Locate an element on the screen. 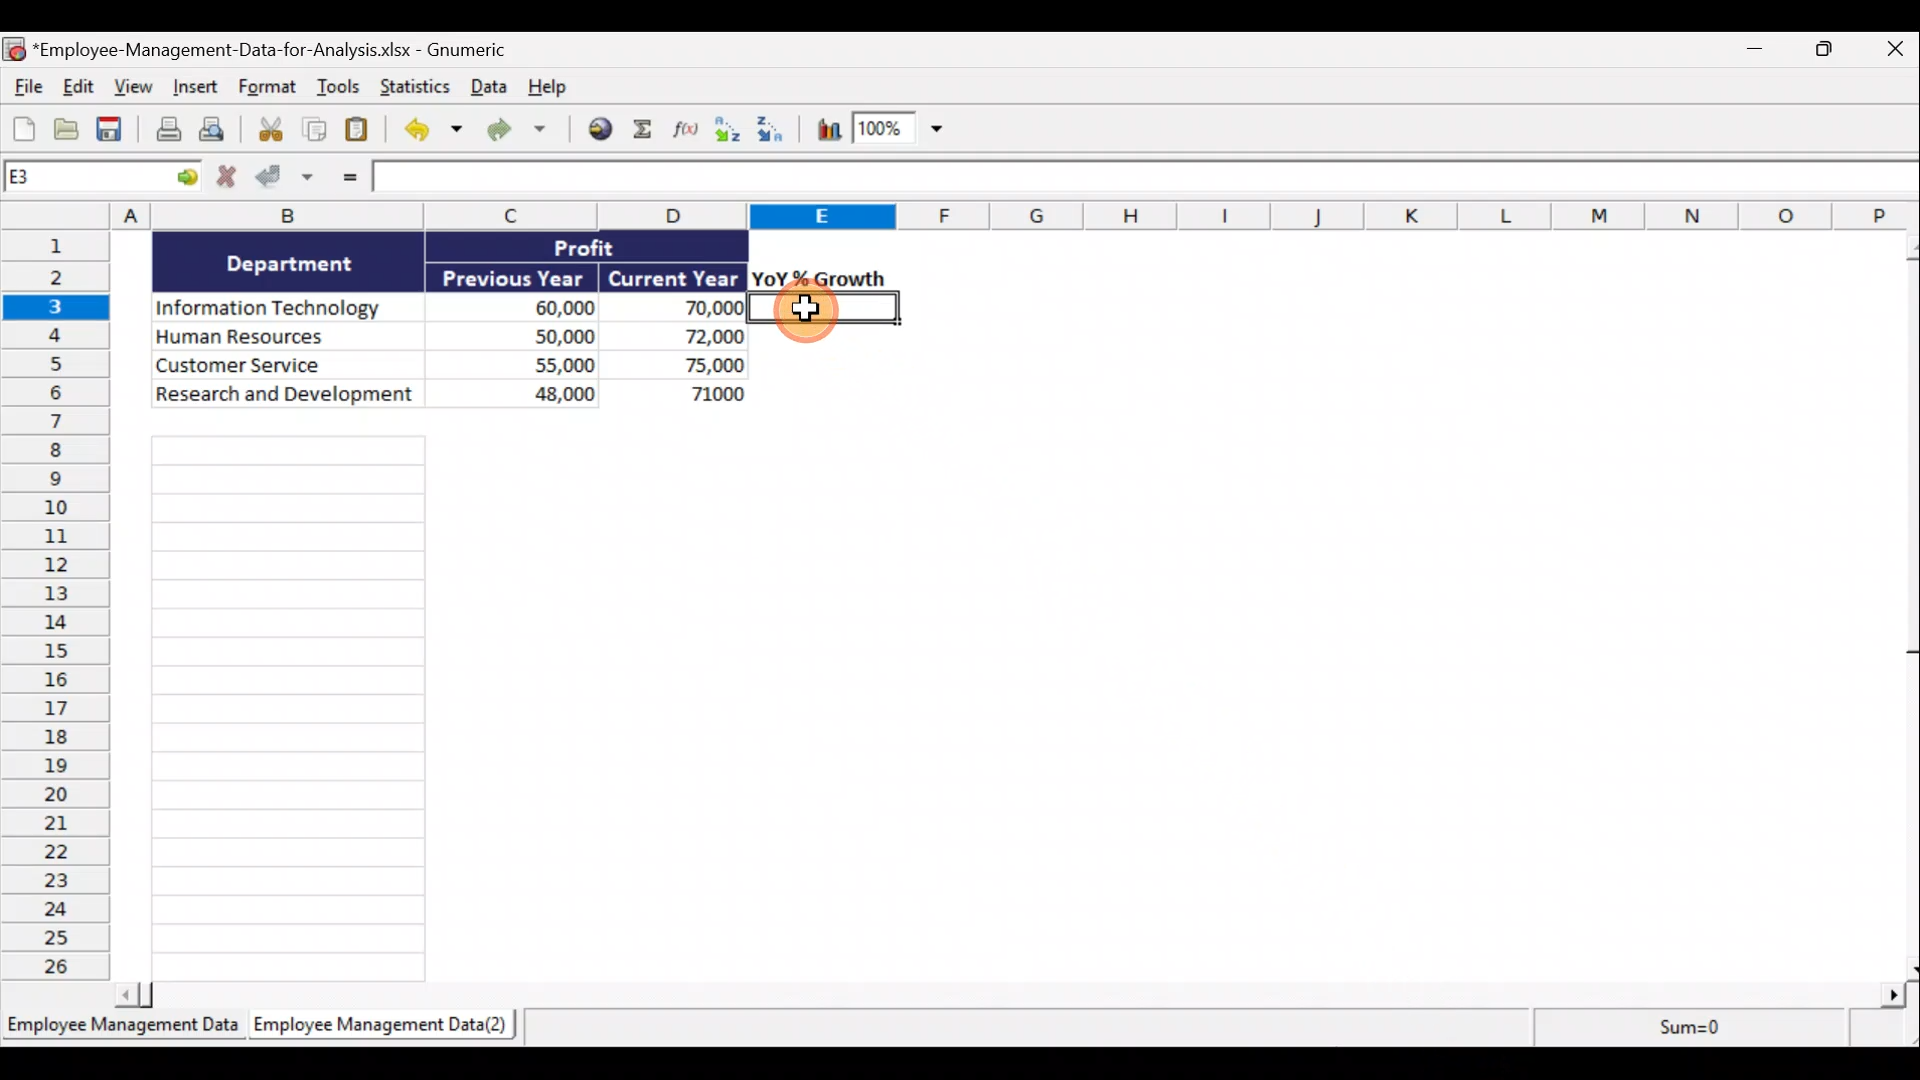 Image resolution: width=1920 pixels, height=1080 pixels. Sheet 2 is located at coordinates (375, 1026).